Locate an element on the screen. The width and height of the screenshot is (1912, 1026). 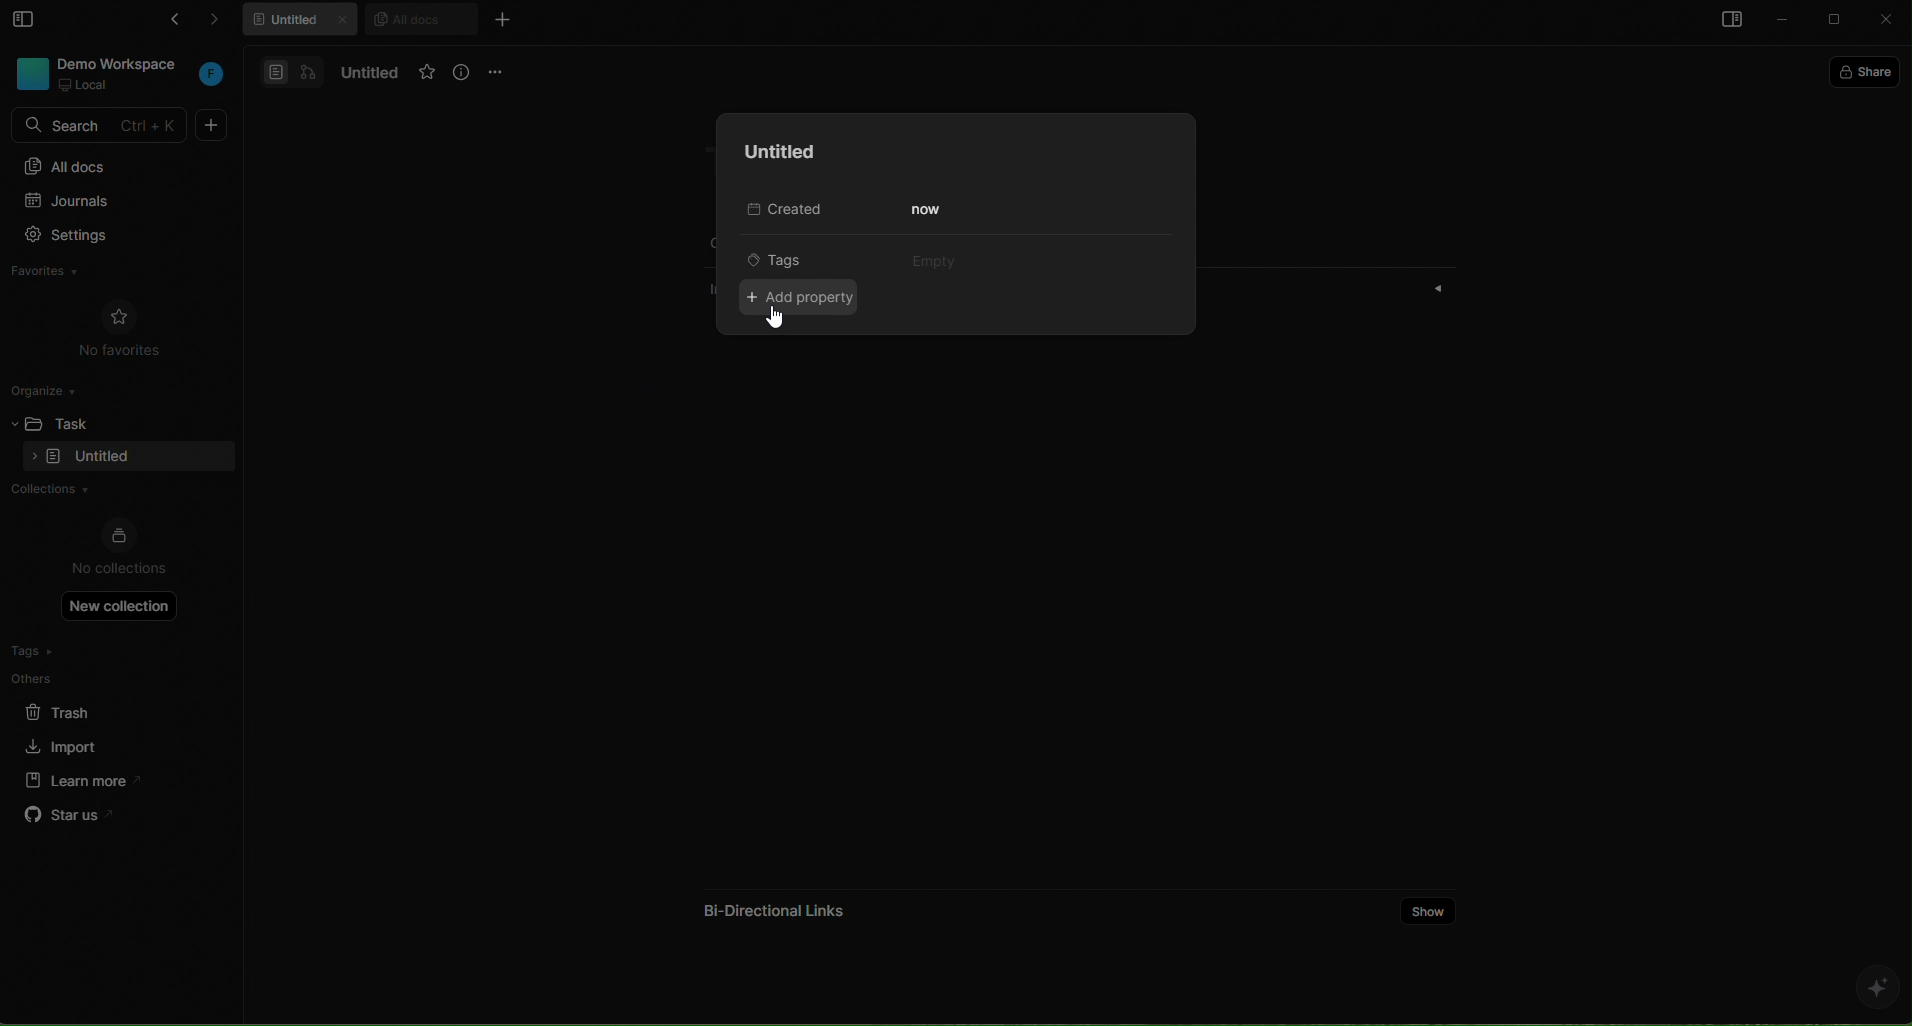
DEMO WORKSPACE is located at coordinates (123, 63).